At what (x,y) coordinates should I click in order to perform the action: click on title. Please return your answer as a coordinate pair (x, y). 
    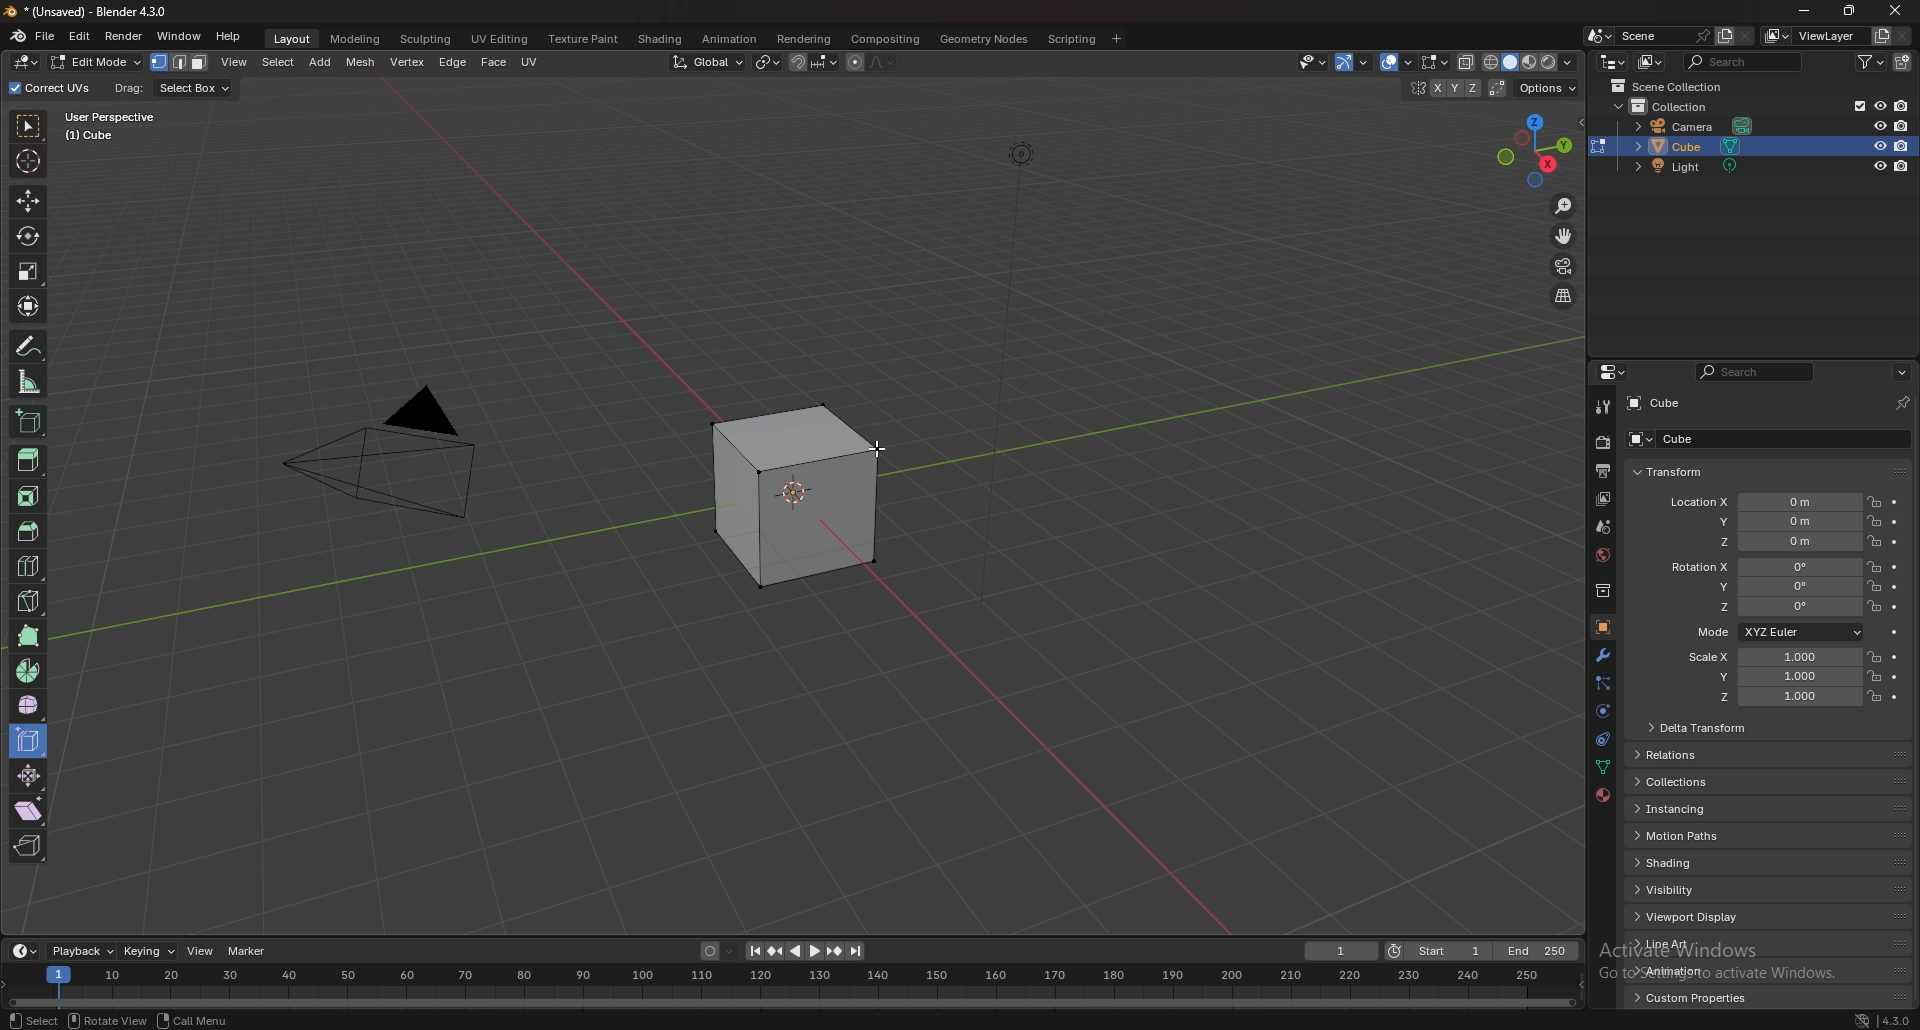
    Looking at the image, I should click on (95, 11).